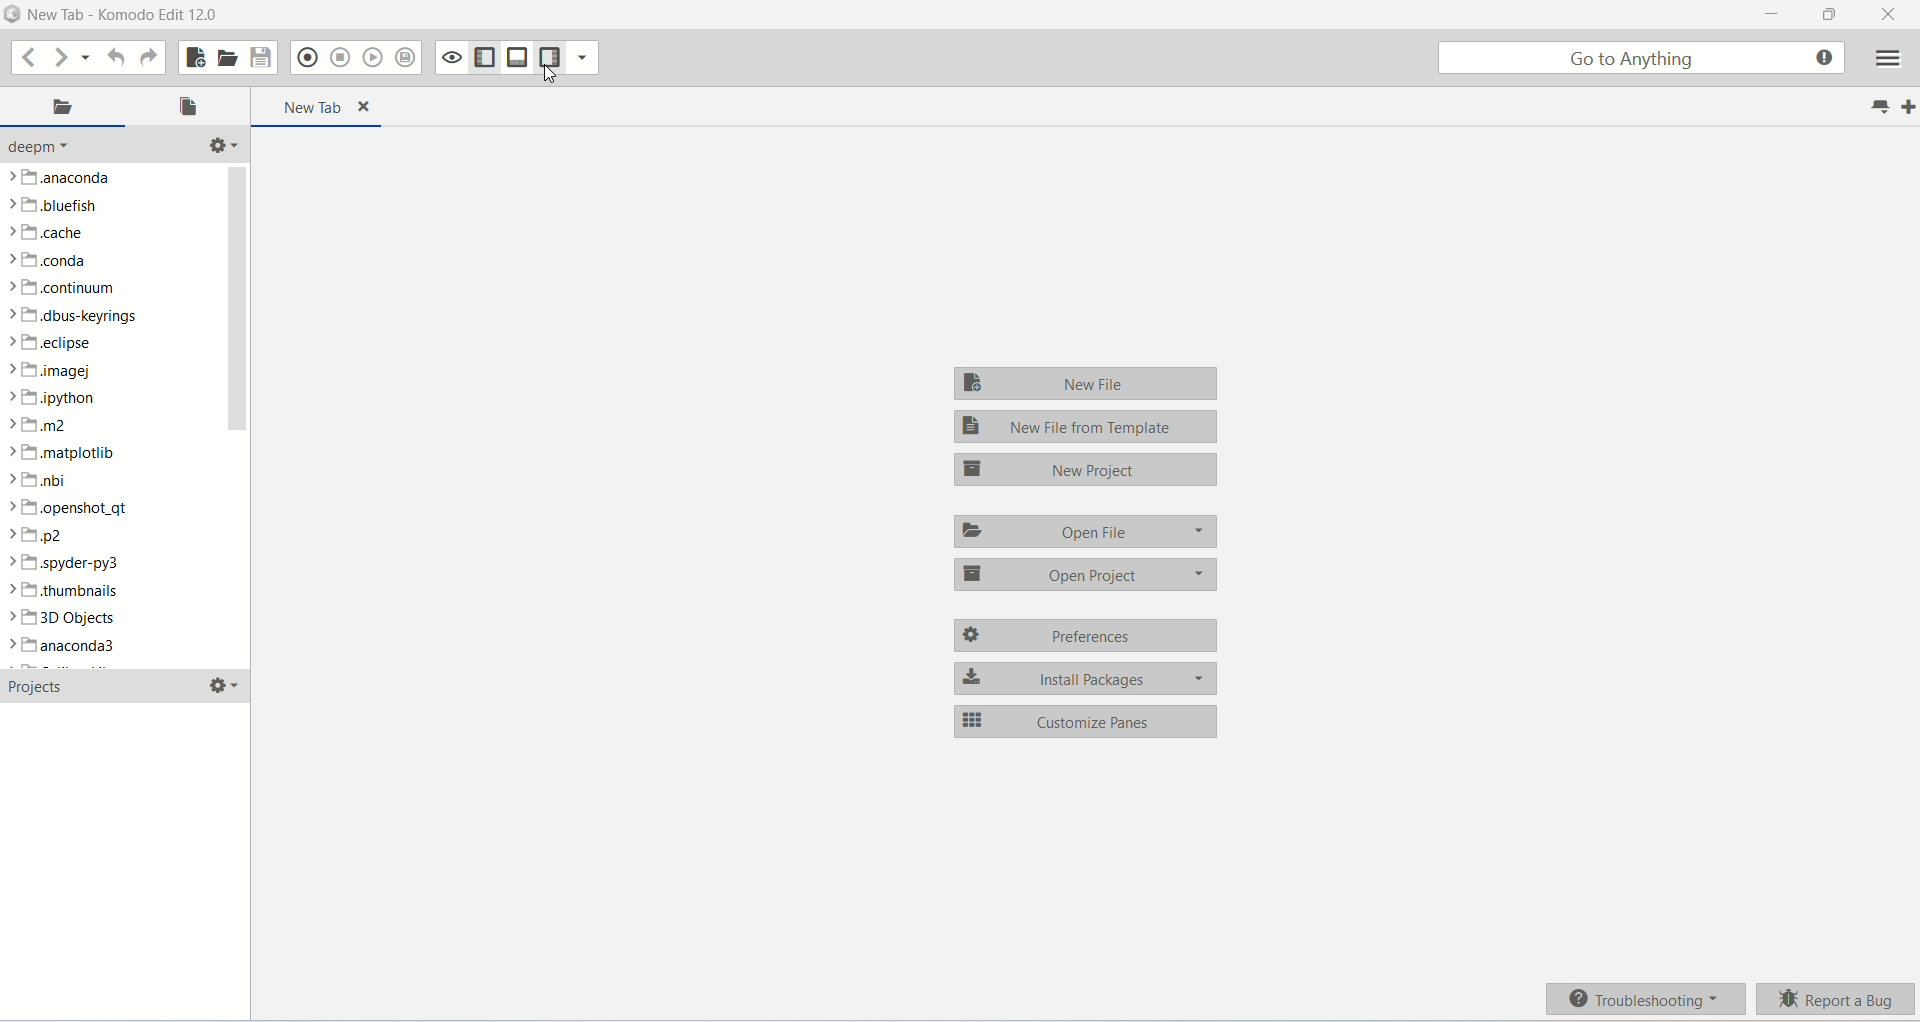 Image resolution: width=1920 pixels, height=1022 pixels. I want to click on undo, so click(118, 59).